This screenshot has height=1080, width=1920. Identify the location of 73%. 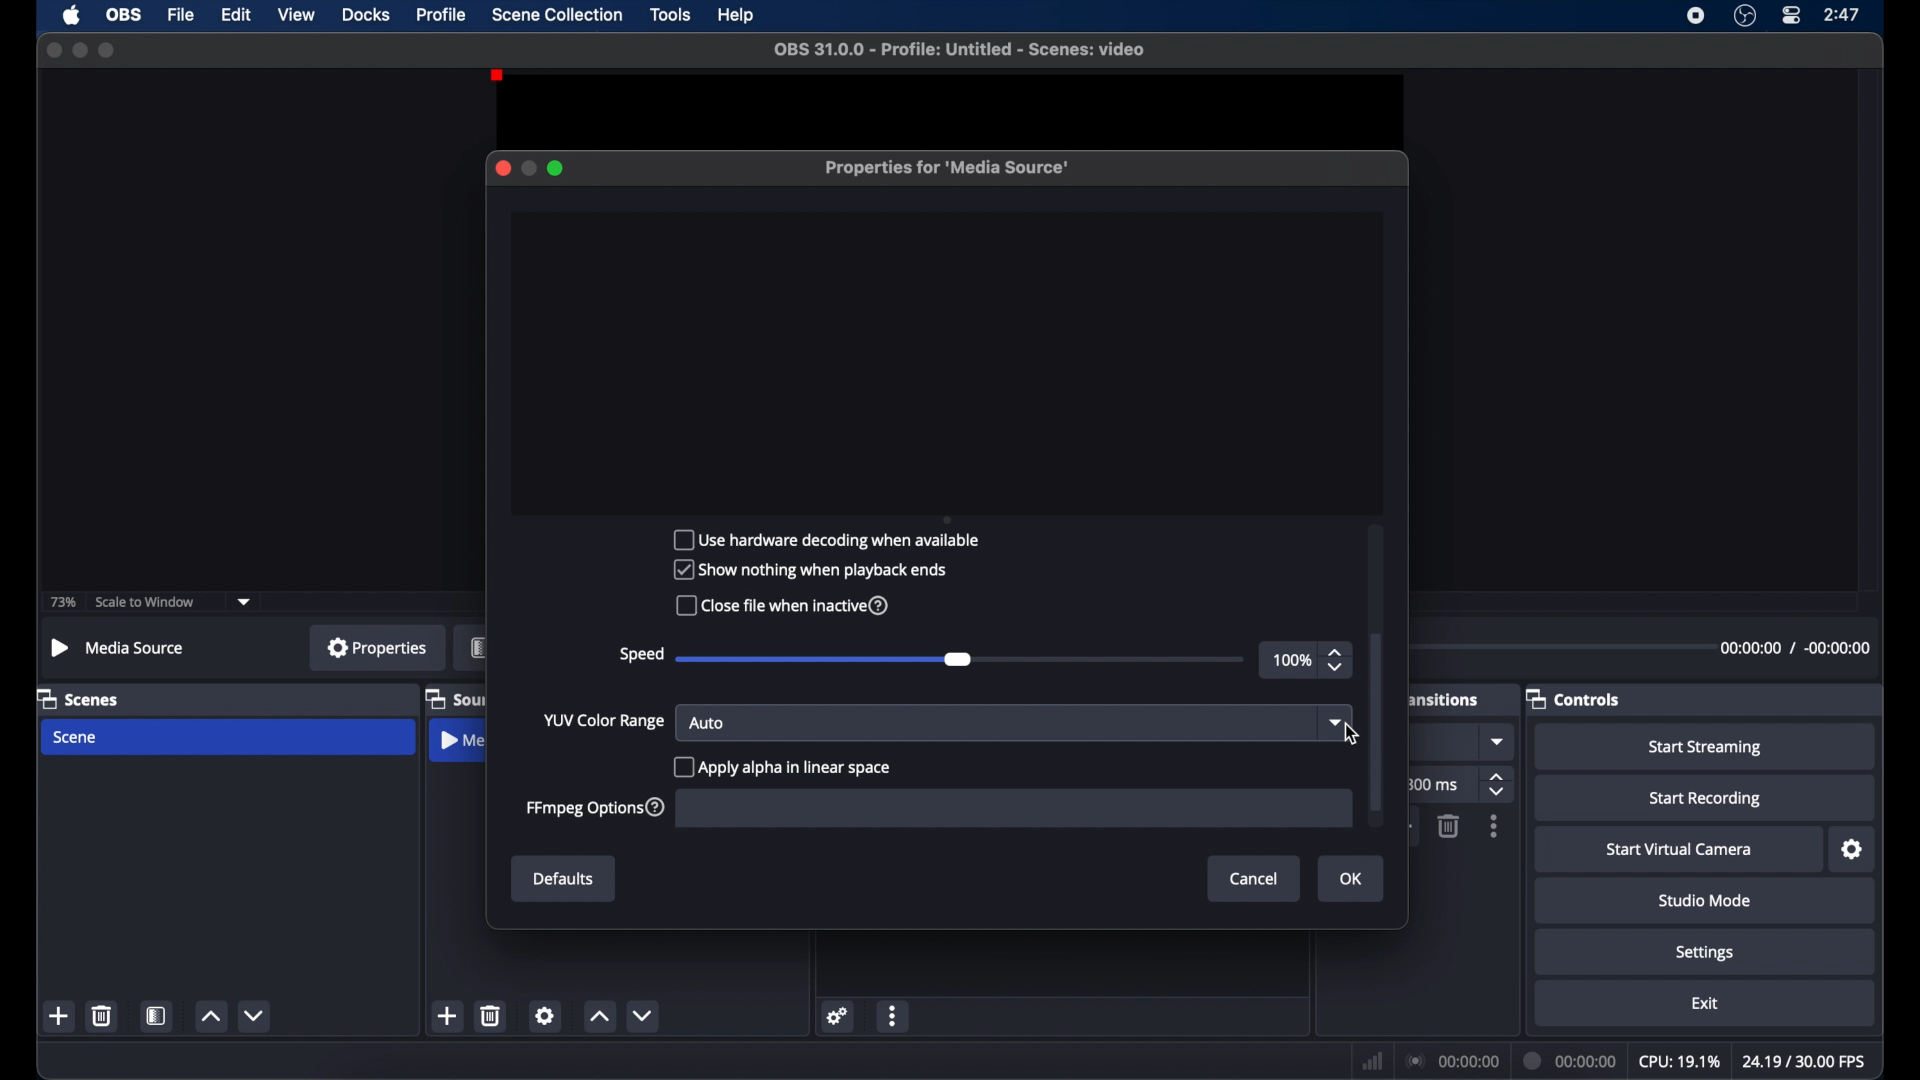
(64, 603).